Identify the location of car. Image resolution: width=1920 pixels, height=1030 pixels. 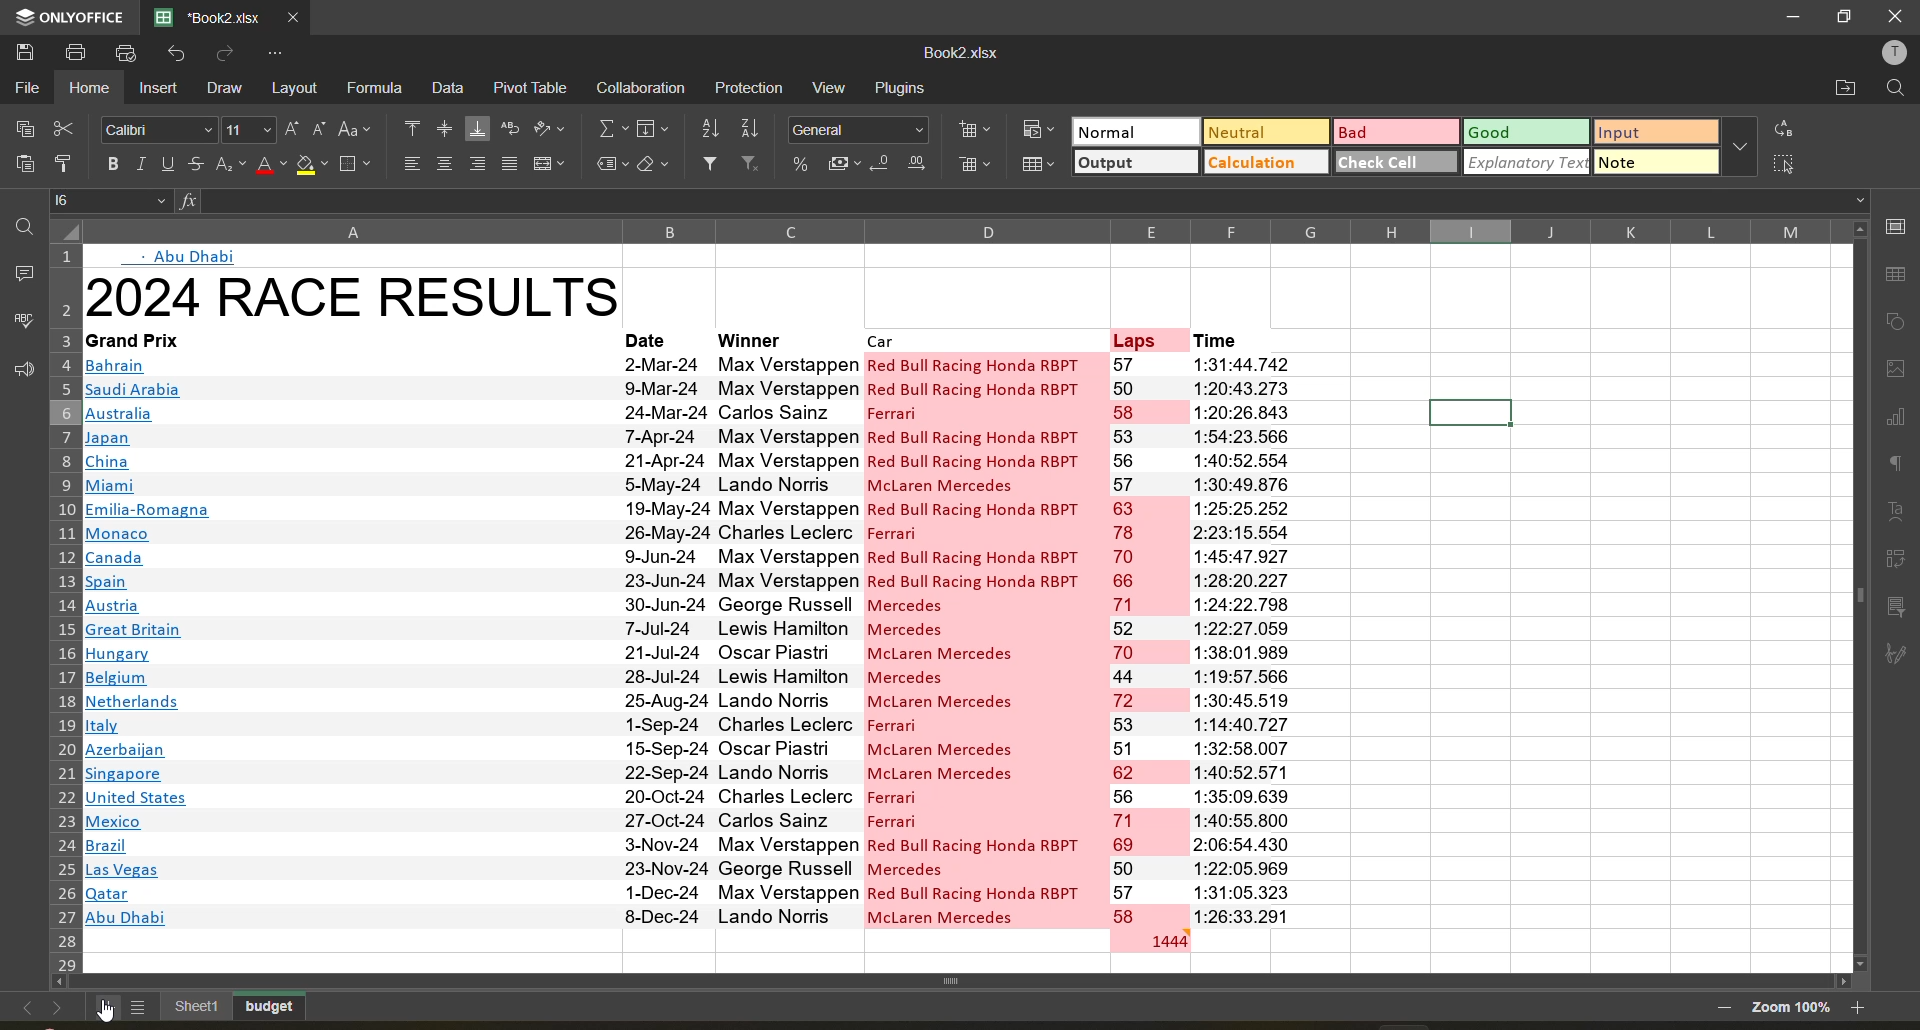
(981, 640).